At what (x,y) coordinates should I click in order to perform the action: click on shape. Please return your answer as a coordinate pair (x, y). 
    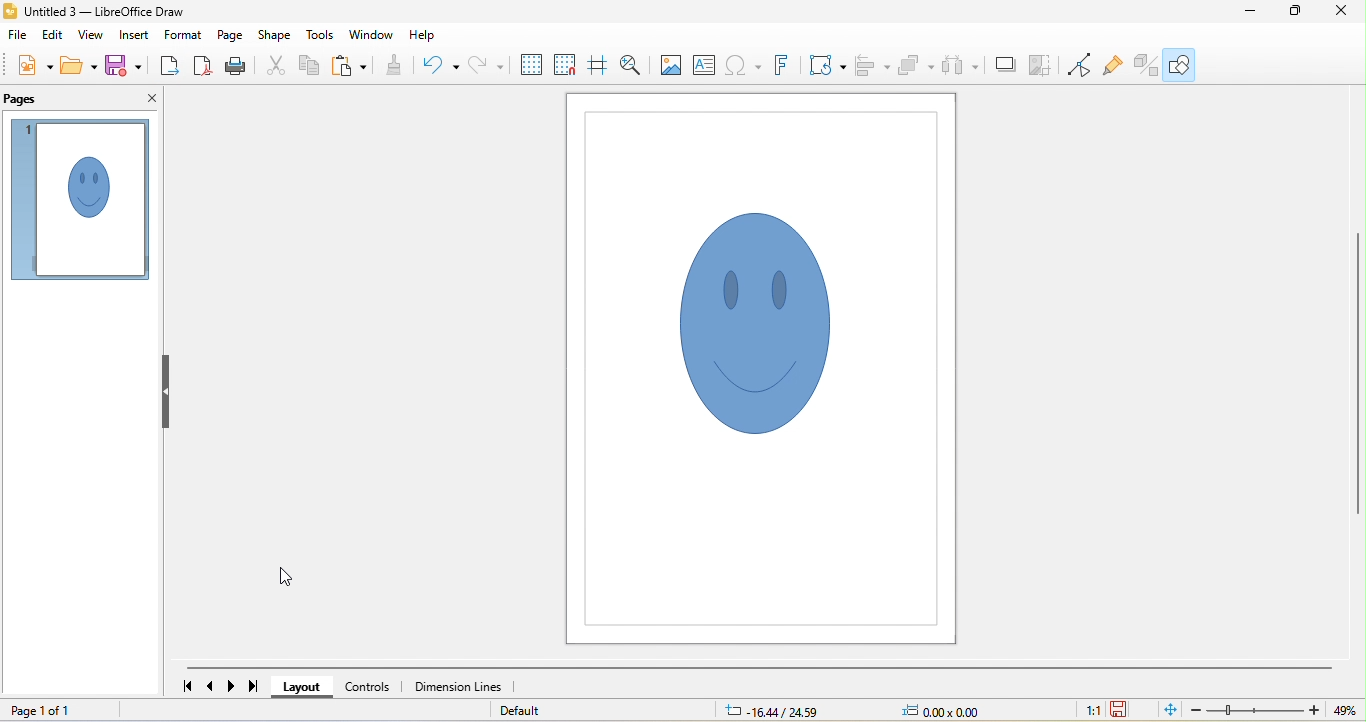
    Looking at the image, I should click on (273, 36).